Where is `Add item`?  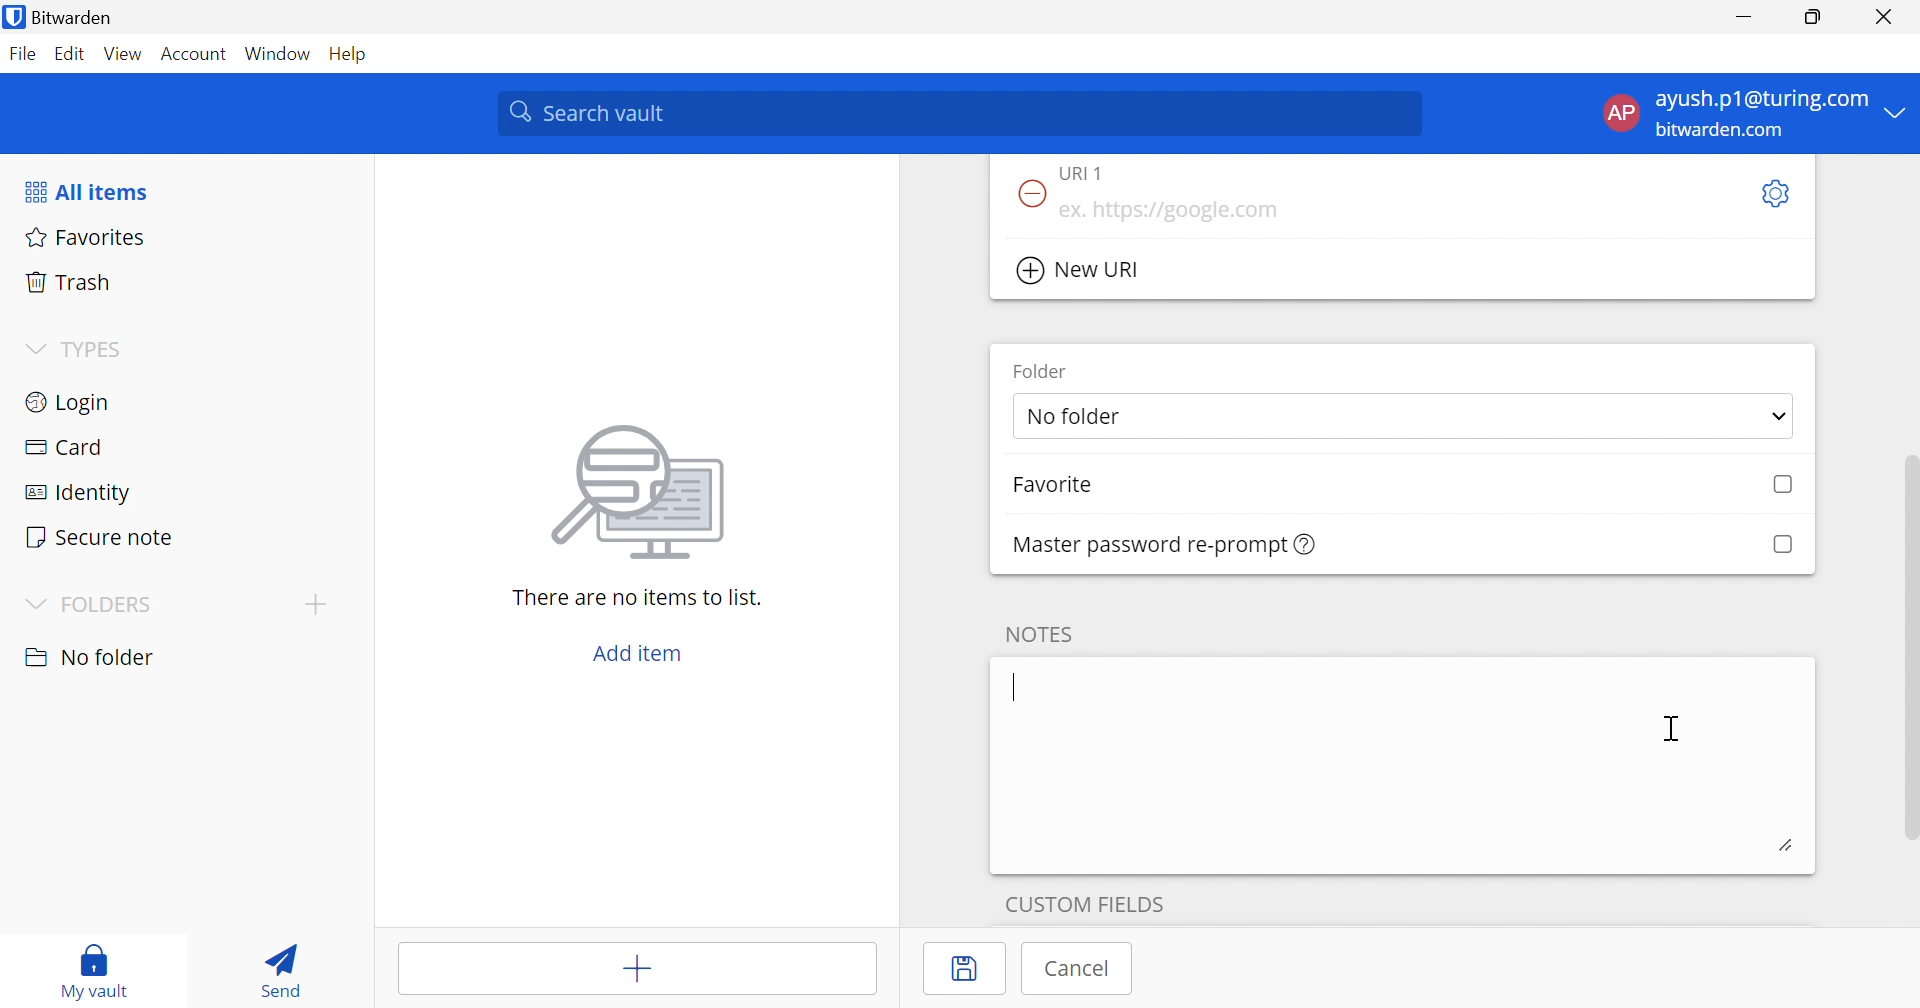 Add item is located at coordinates (638, 653).